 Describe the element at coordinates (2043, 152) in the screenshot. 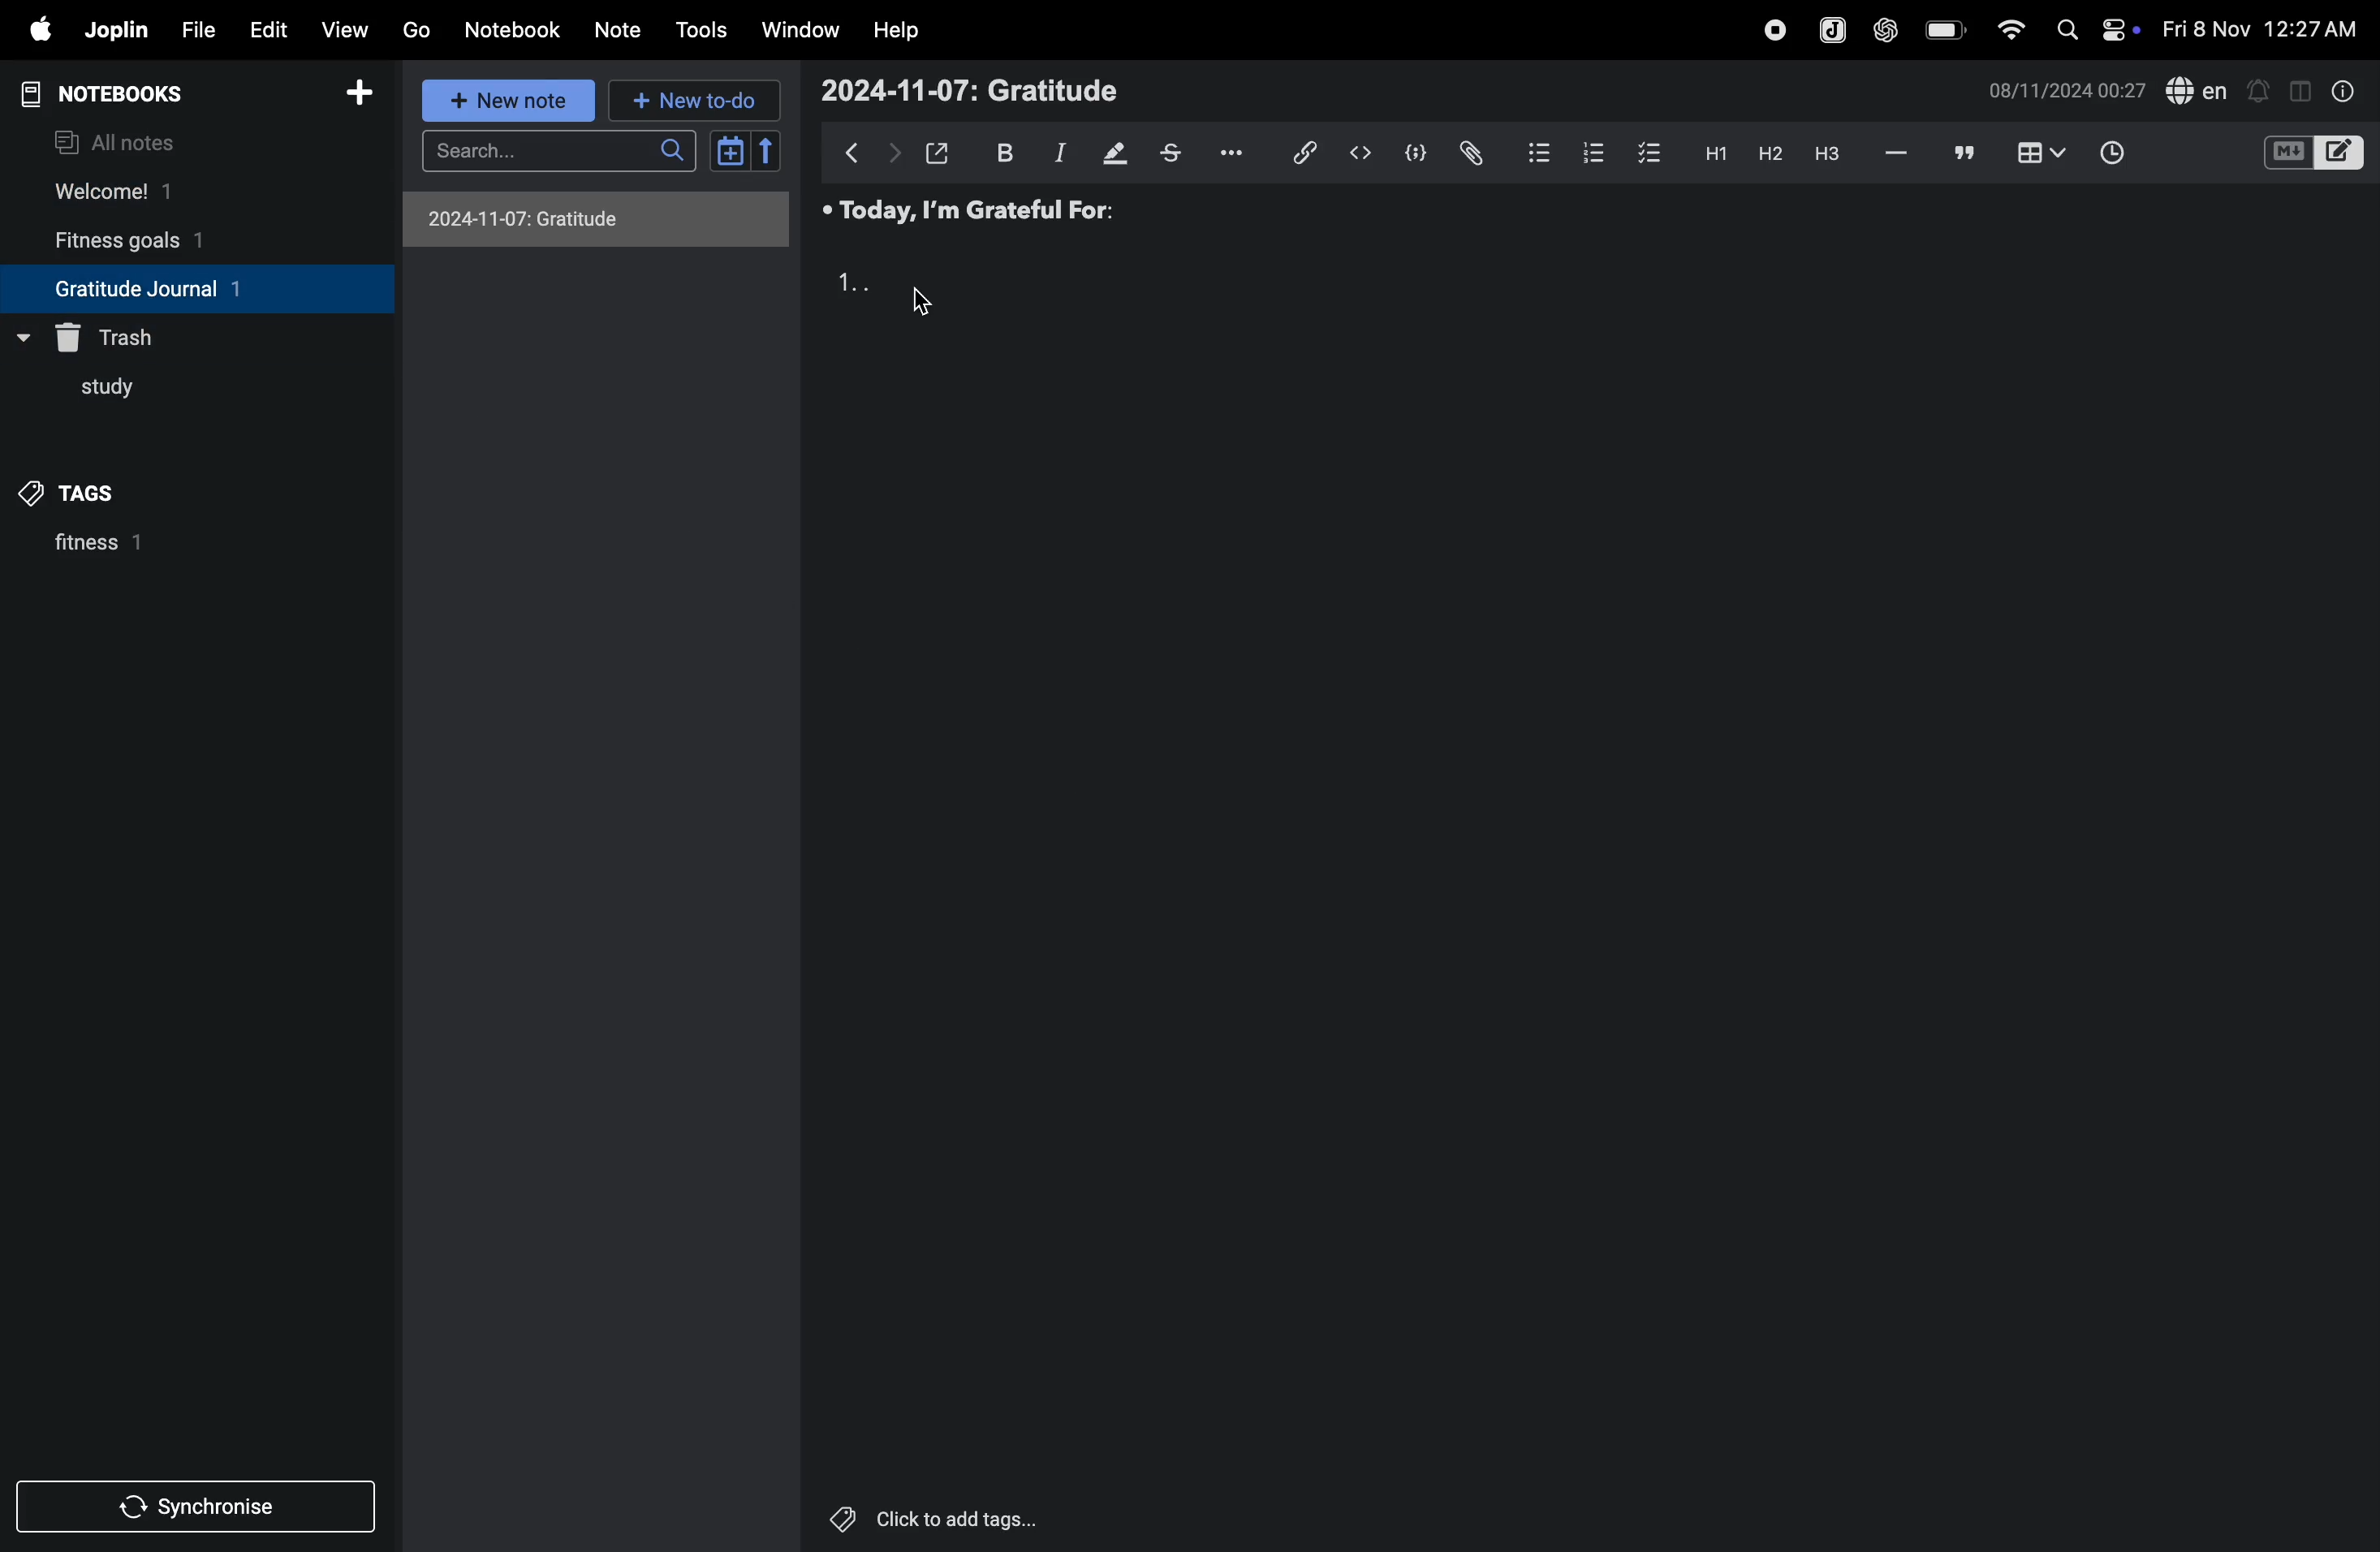

I see `table view` at that location.